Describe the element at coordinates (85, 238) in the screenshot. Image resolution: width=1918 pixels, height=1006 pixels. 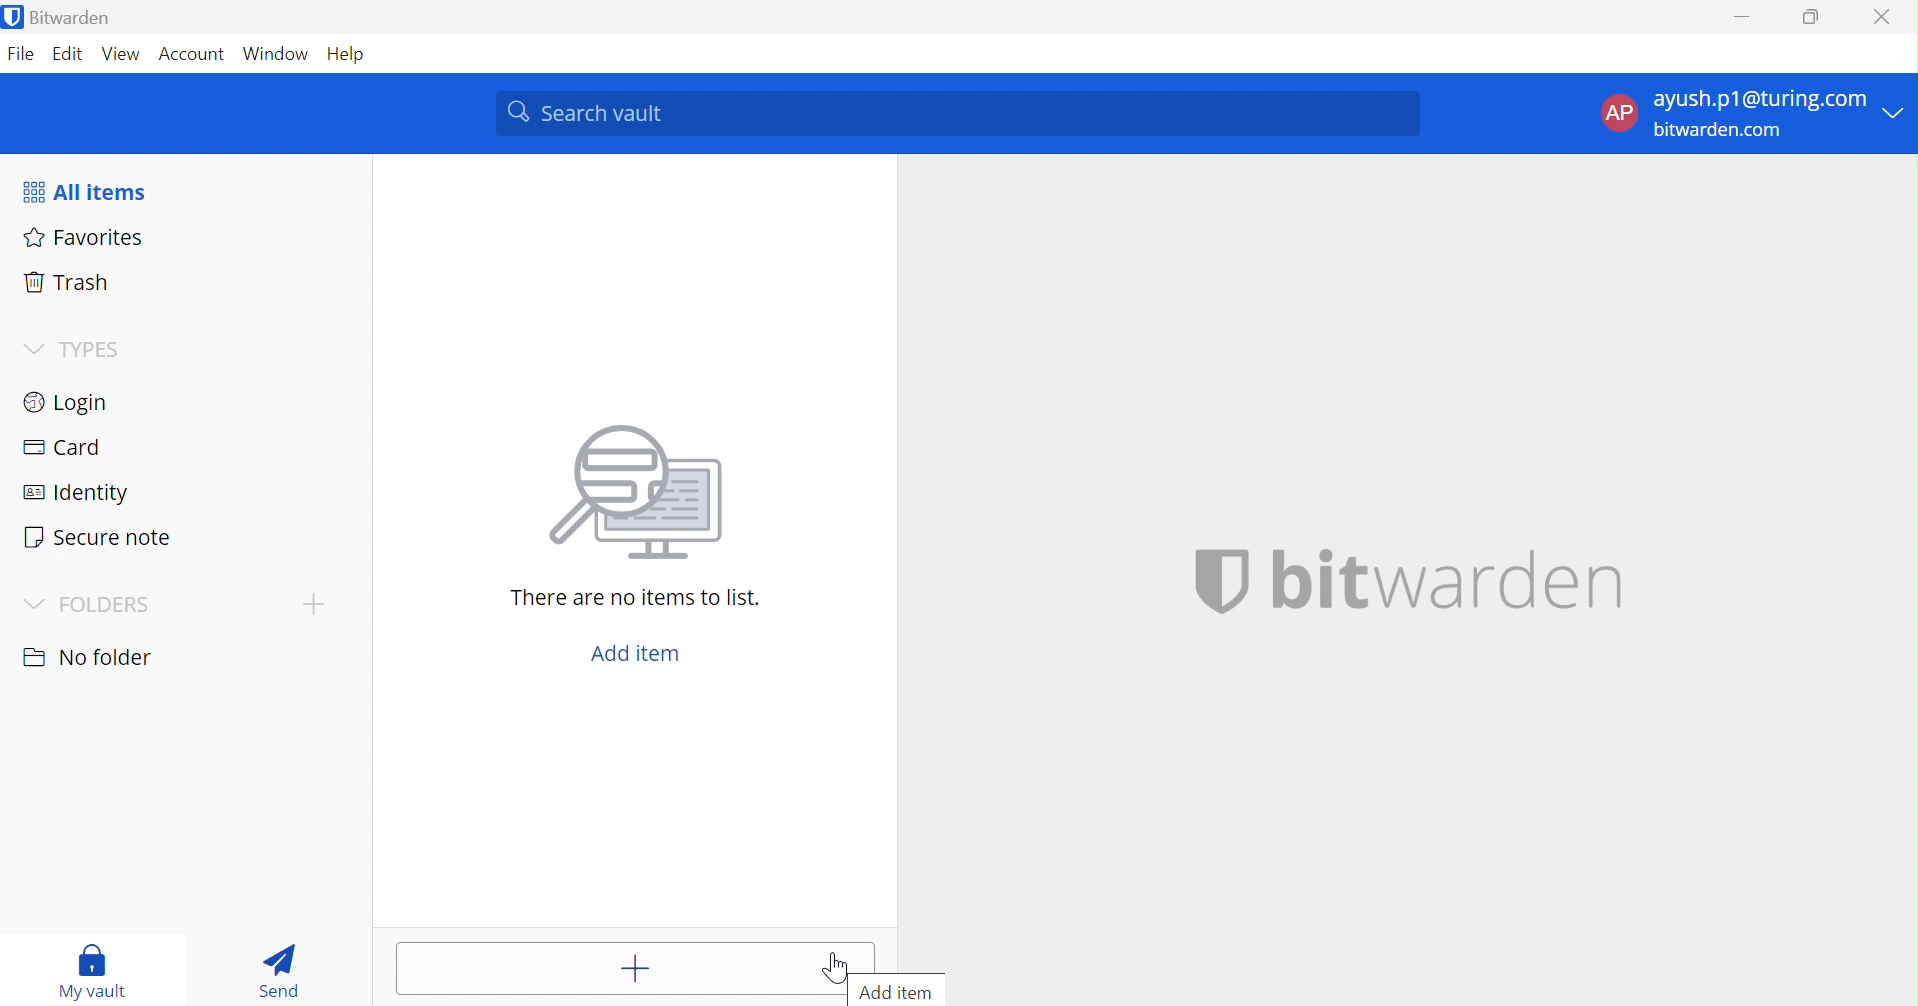
I see `Favorites` at that location.